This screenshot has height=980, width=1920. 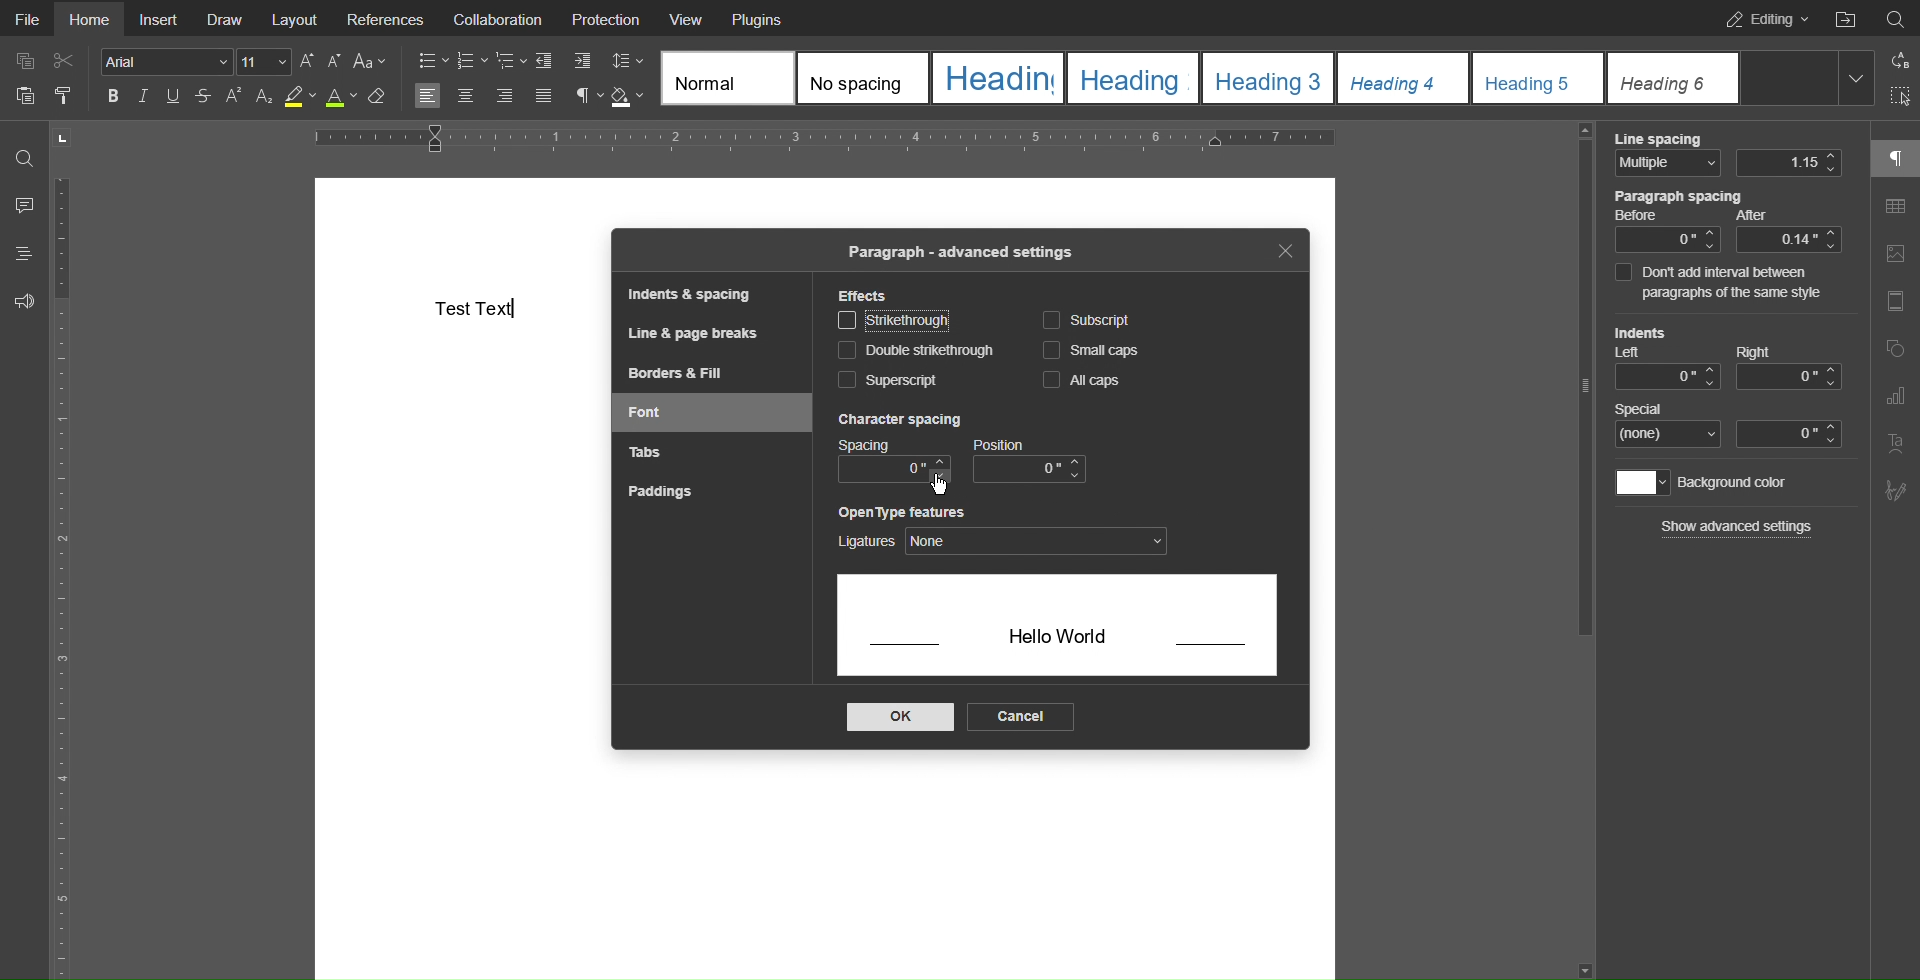 I want to click on Increase Size, so click(x=309, y=61).